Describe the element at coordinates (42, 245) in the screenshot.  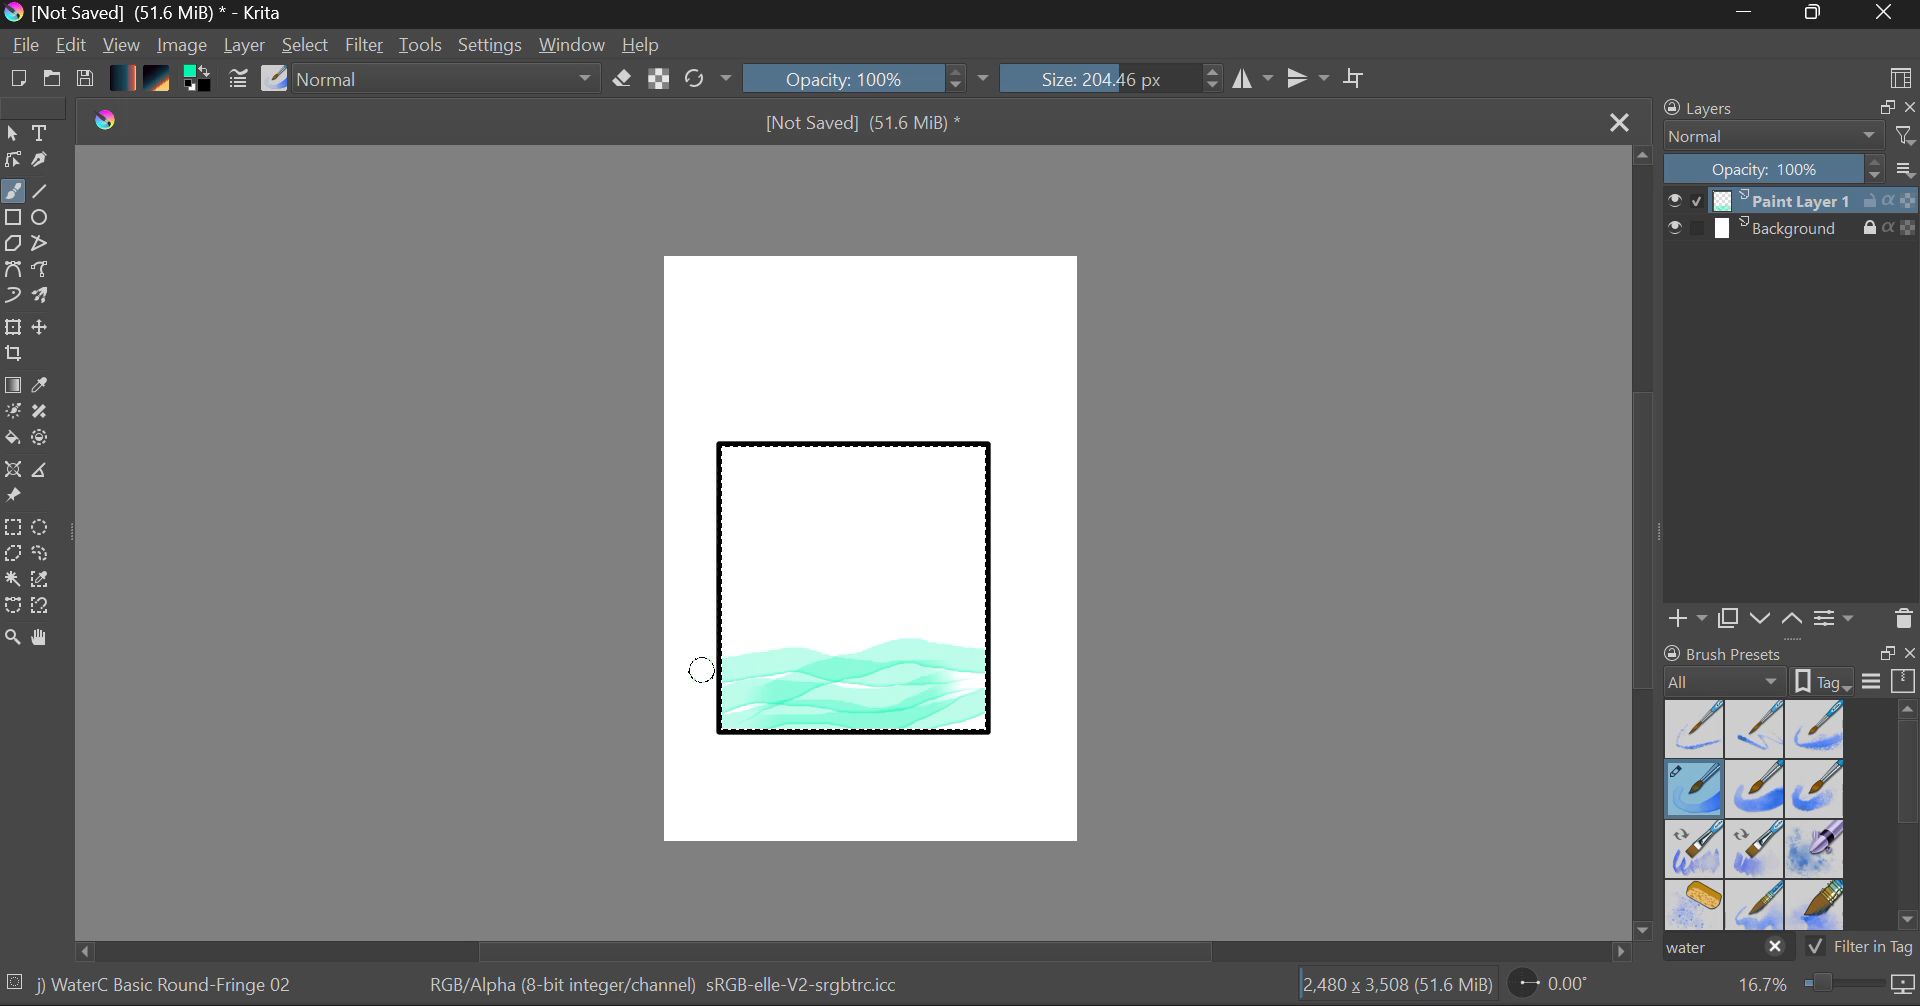
I see `Polyline` at that location.